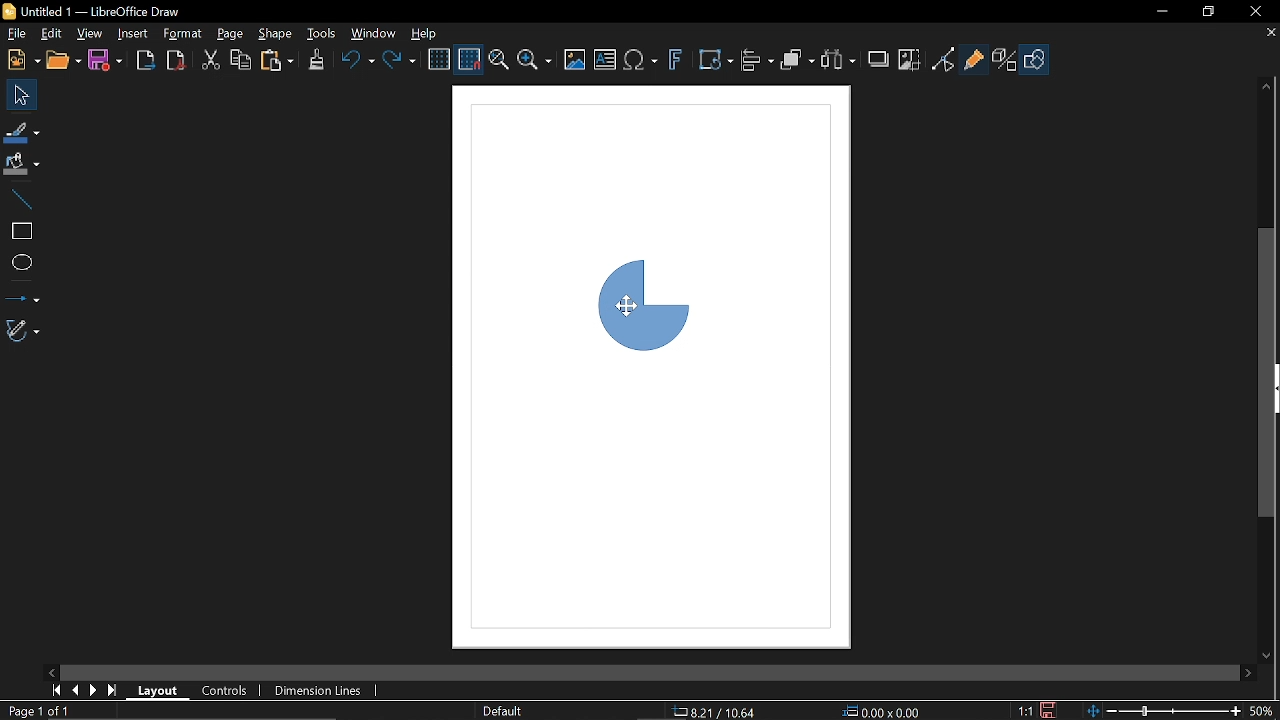  What do you see at coordinates (324, 34) in the screenshot?
I see `Tools` at bounding box center [324, 34].